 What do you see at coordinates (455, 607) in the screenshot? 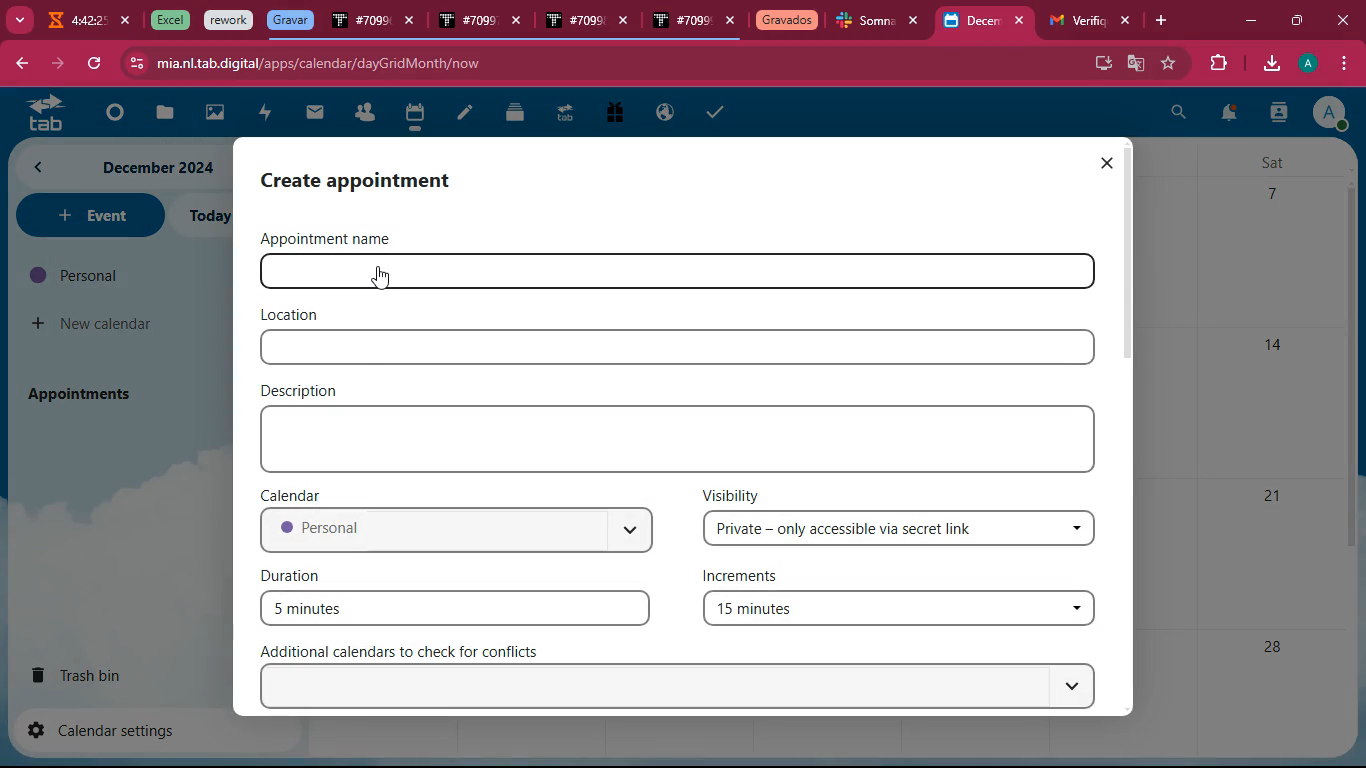
I see `5 minutes` at bounding box center [455, 607].